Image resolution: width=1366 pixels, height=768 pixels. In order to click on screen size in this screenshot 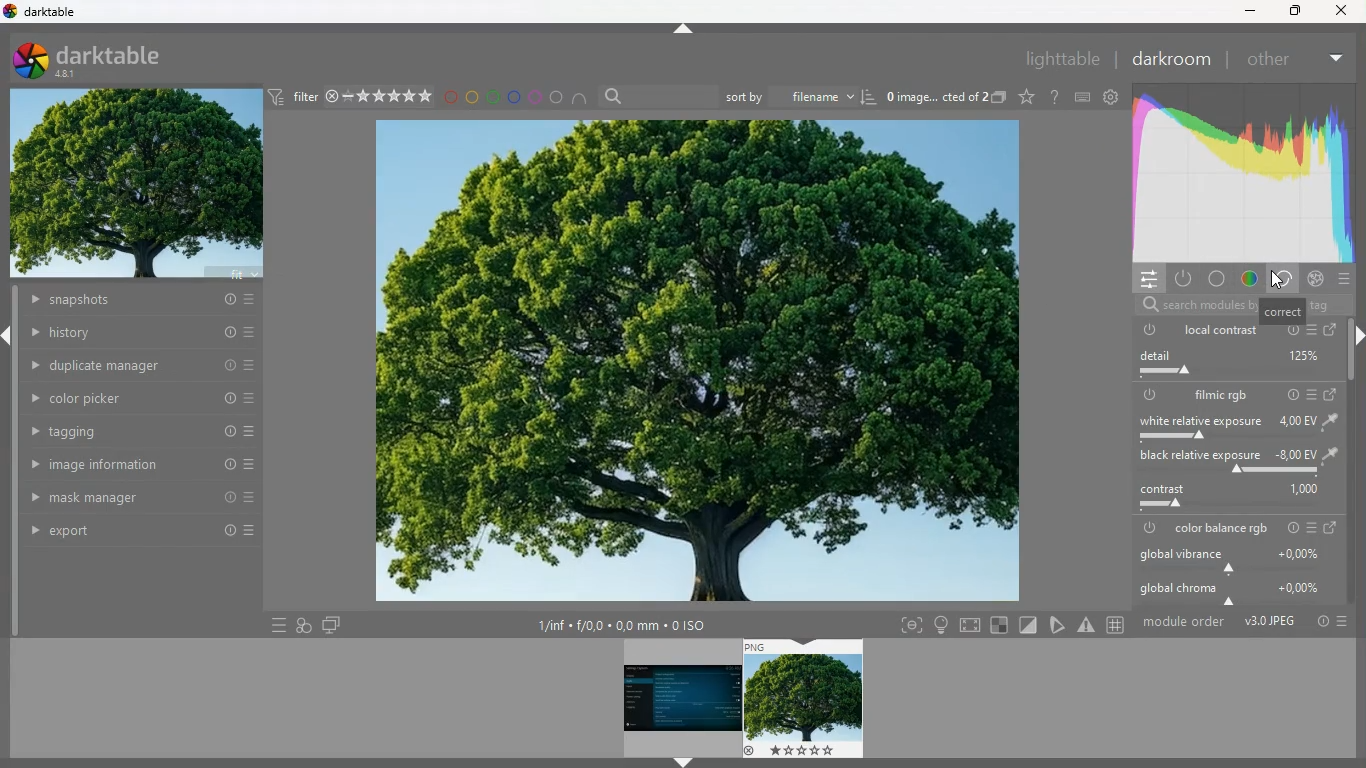, I will do `click(971, 624)`.